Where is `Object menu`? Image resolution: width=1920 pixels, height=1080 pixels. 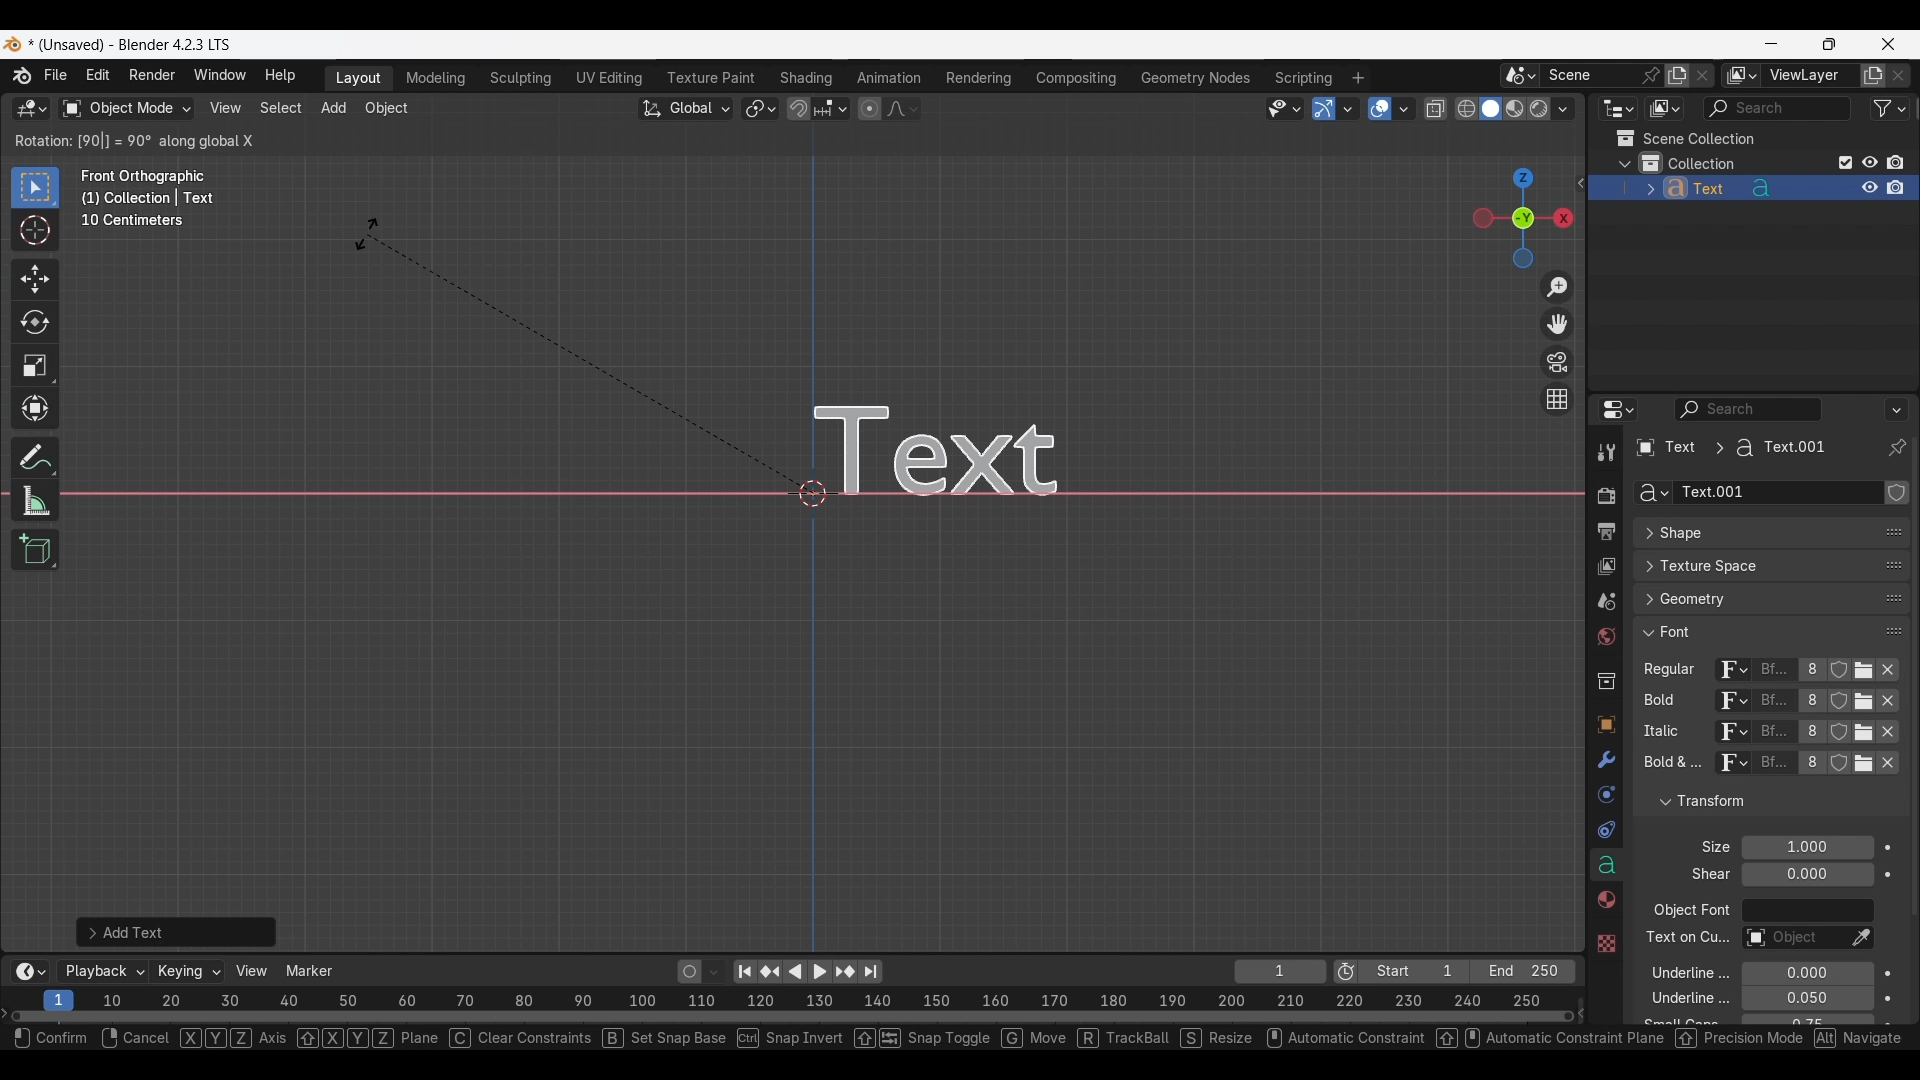 Object menu is located at coordinates (388, 109).